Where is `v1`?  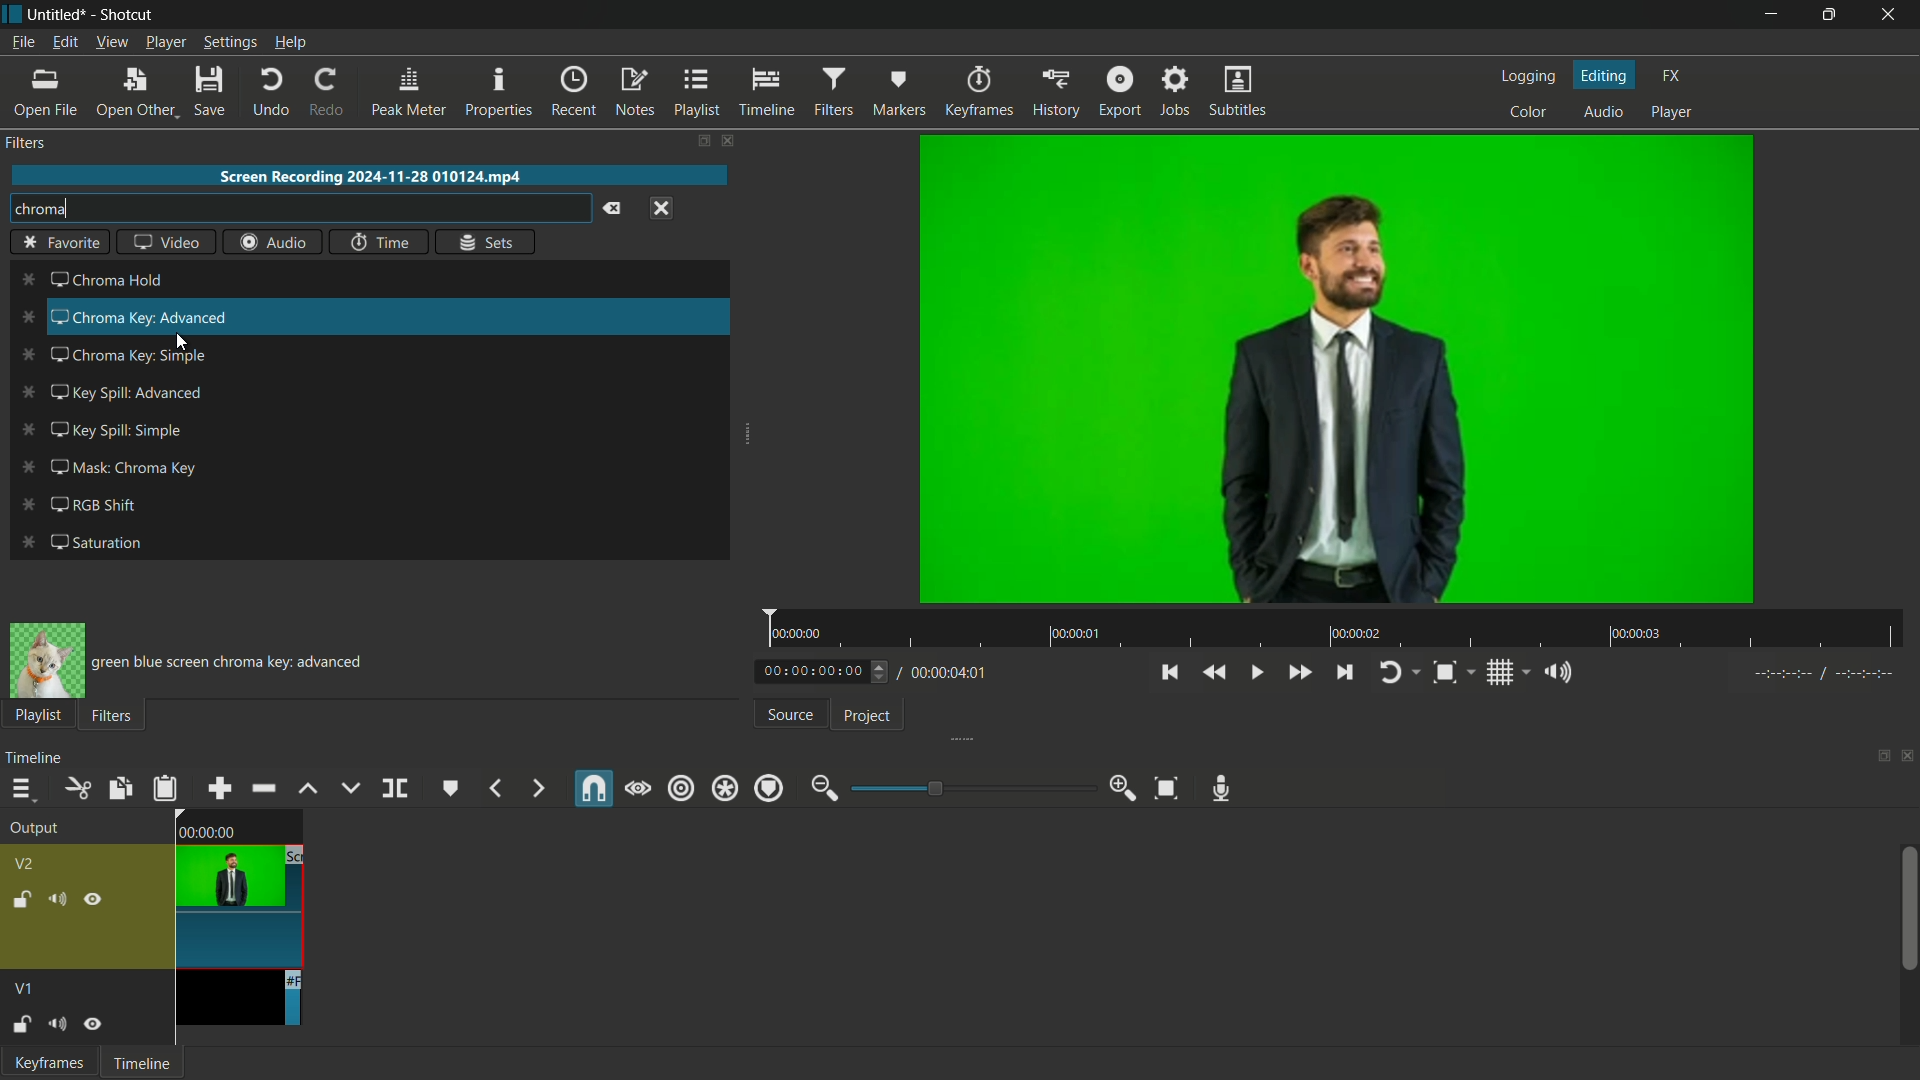 v1 is located at coordinates (26, 989).